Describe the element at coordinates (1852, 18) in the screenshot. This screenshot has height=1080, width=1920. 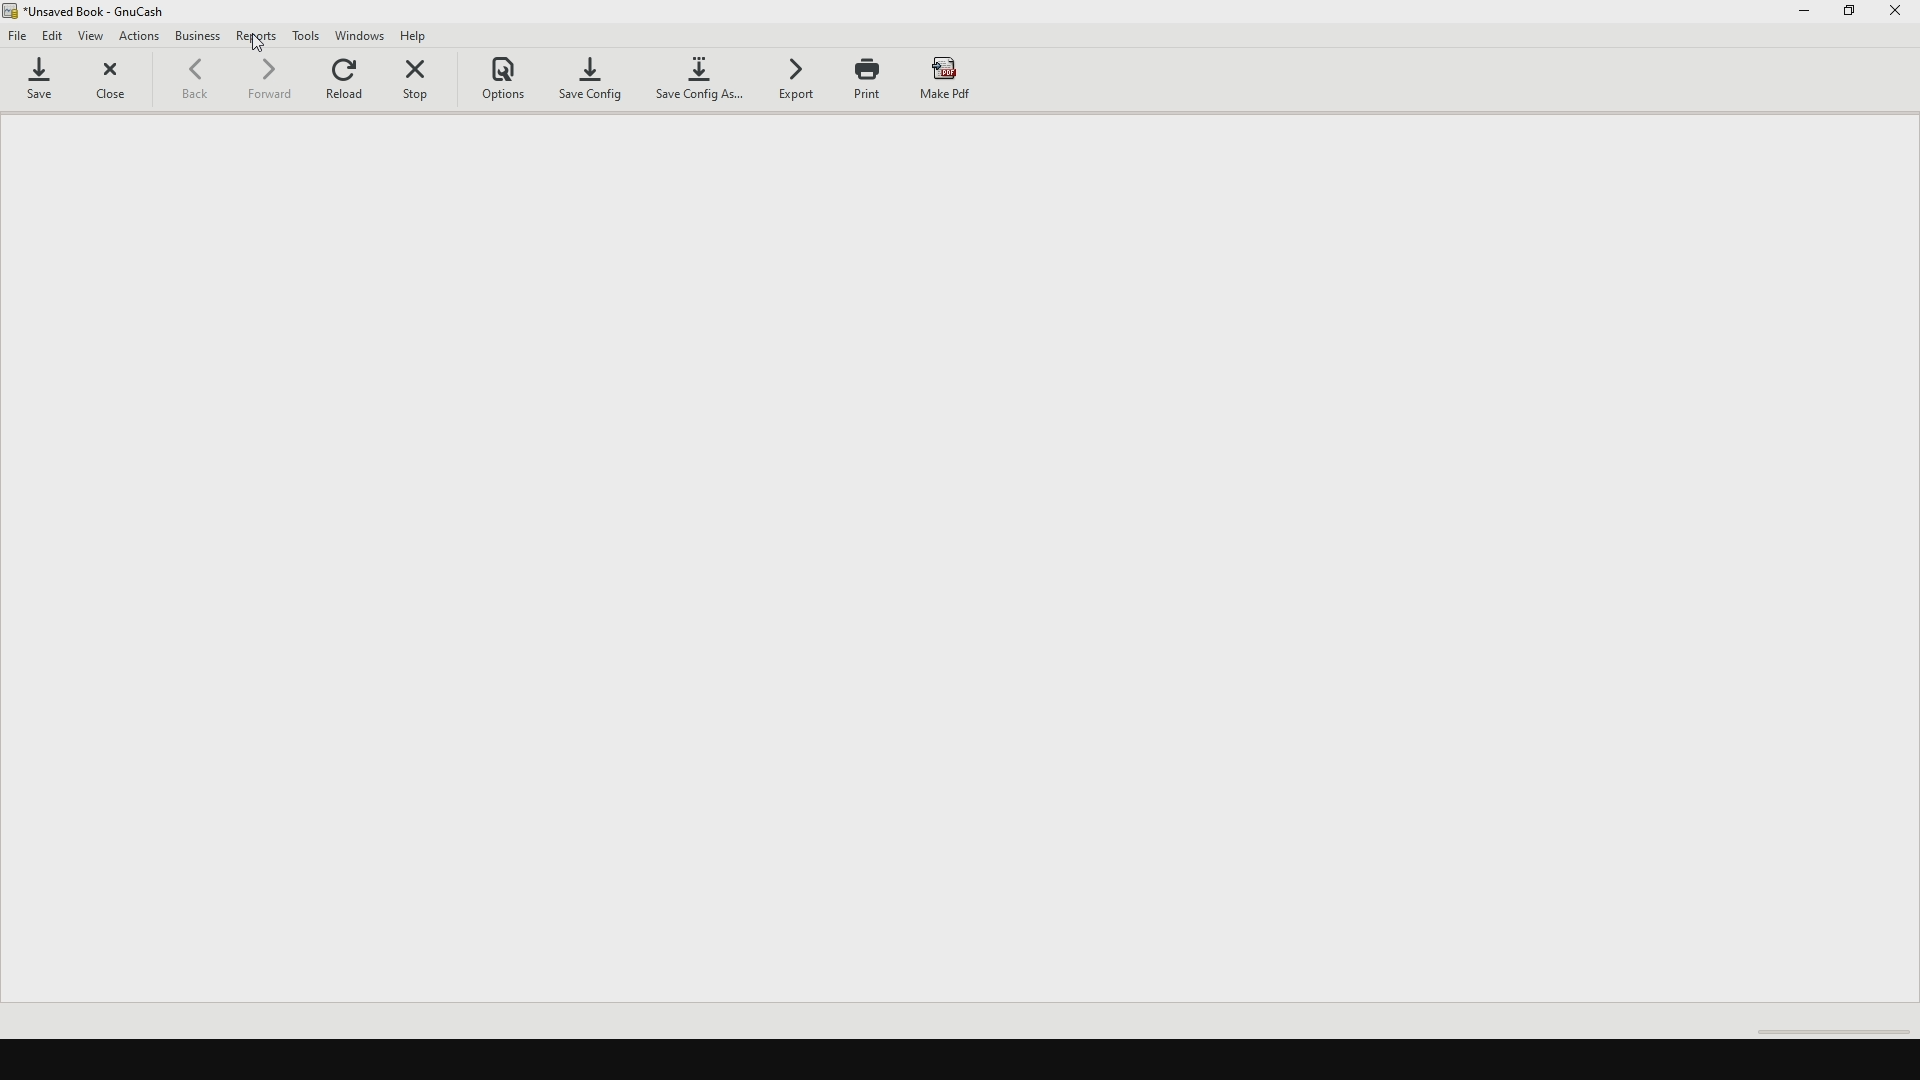
I see `maximize` at that location.